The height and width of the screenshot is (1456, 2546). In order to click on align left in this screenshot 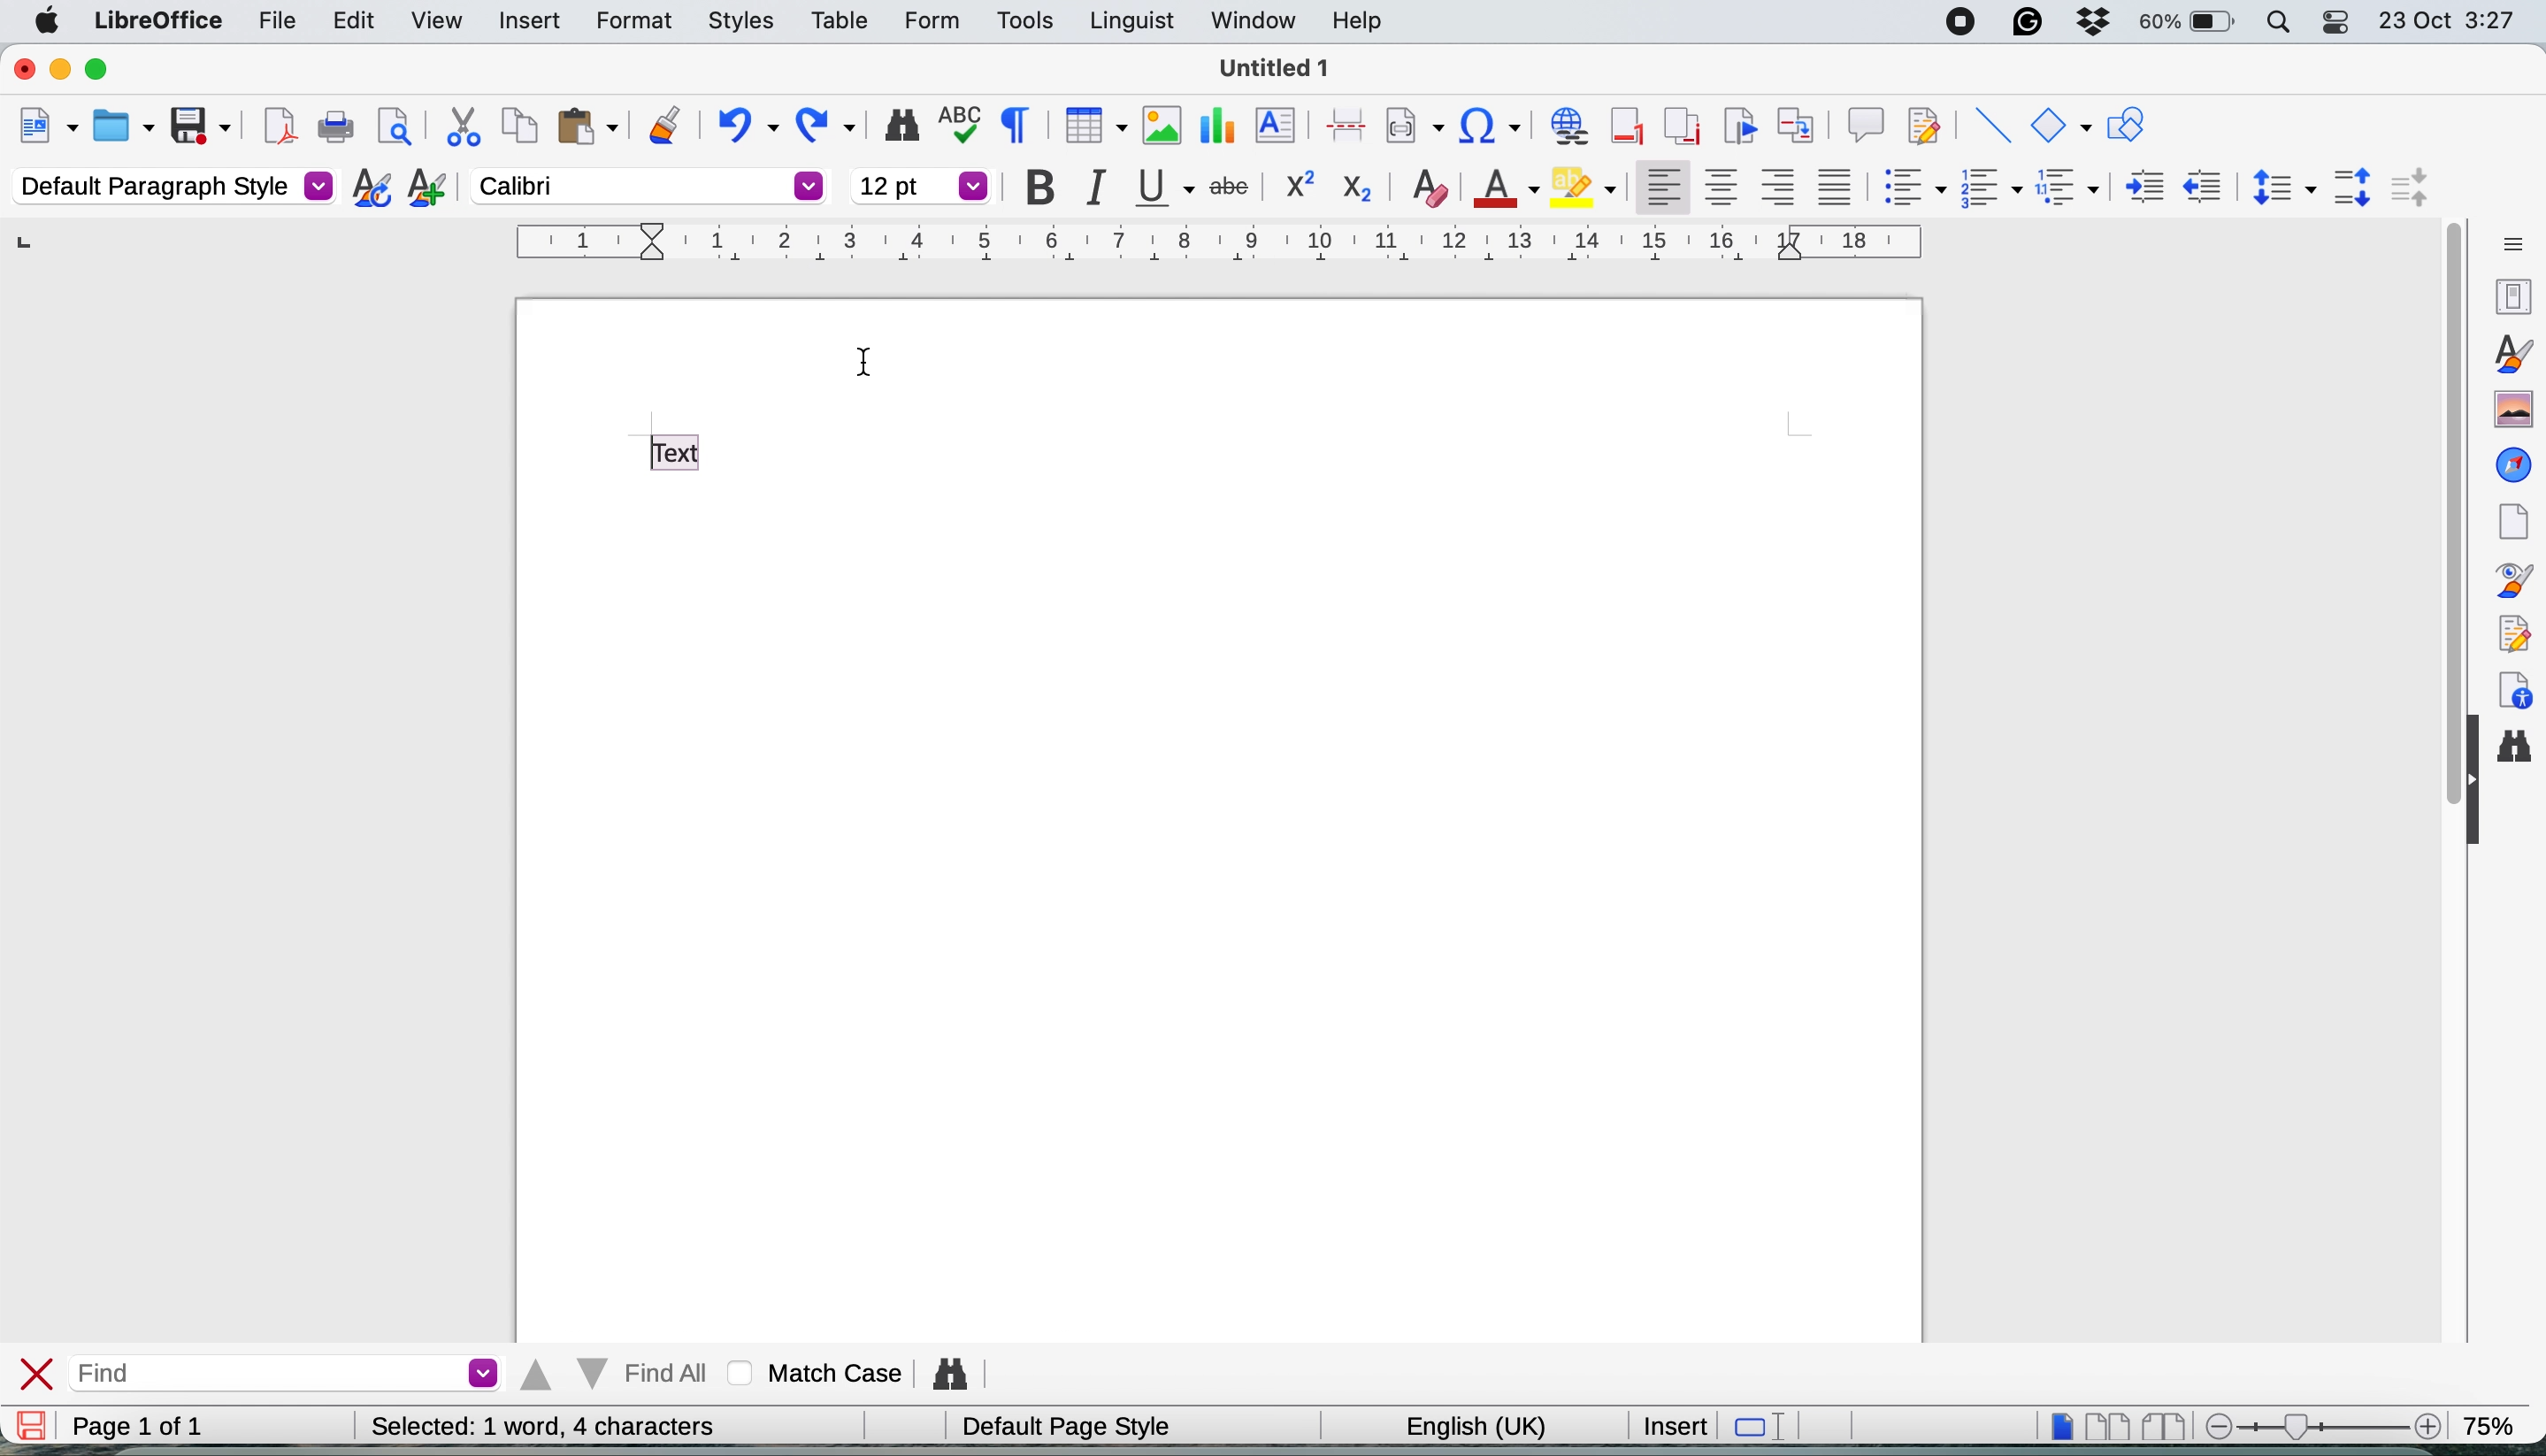, I will do `click(1658, 188)`.